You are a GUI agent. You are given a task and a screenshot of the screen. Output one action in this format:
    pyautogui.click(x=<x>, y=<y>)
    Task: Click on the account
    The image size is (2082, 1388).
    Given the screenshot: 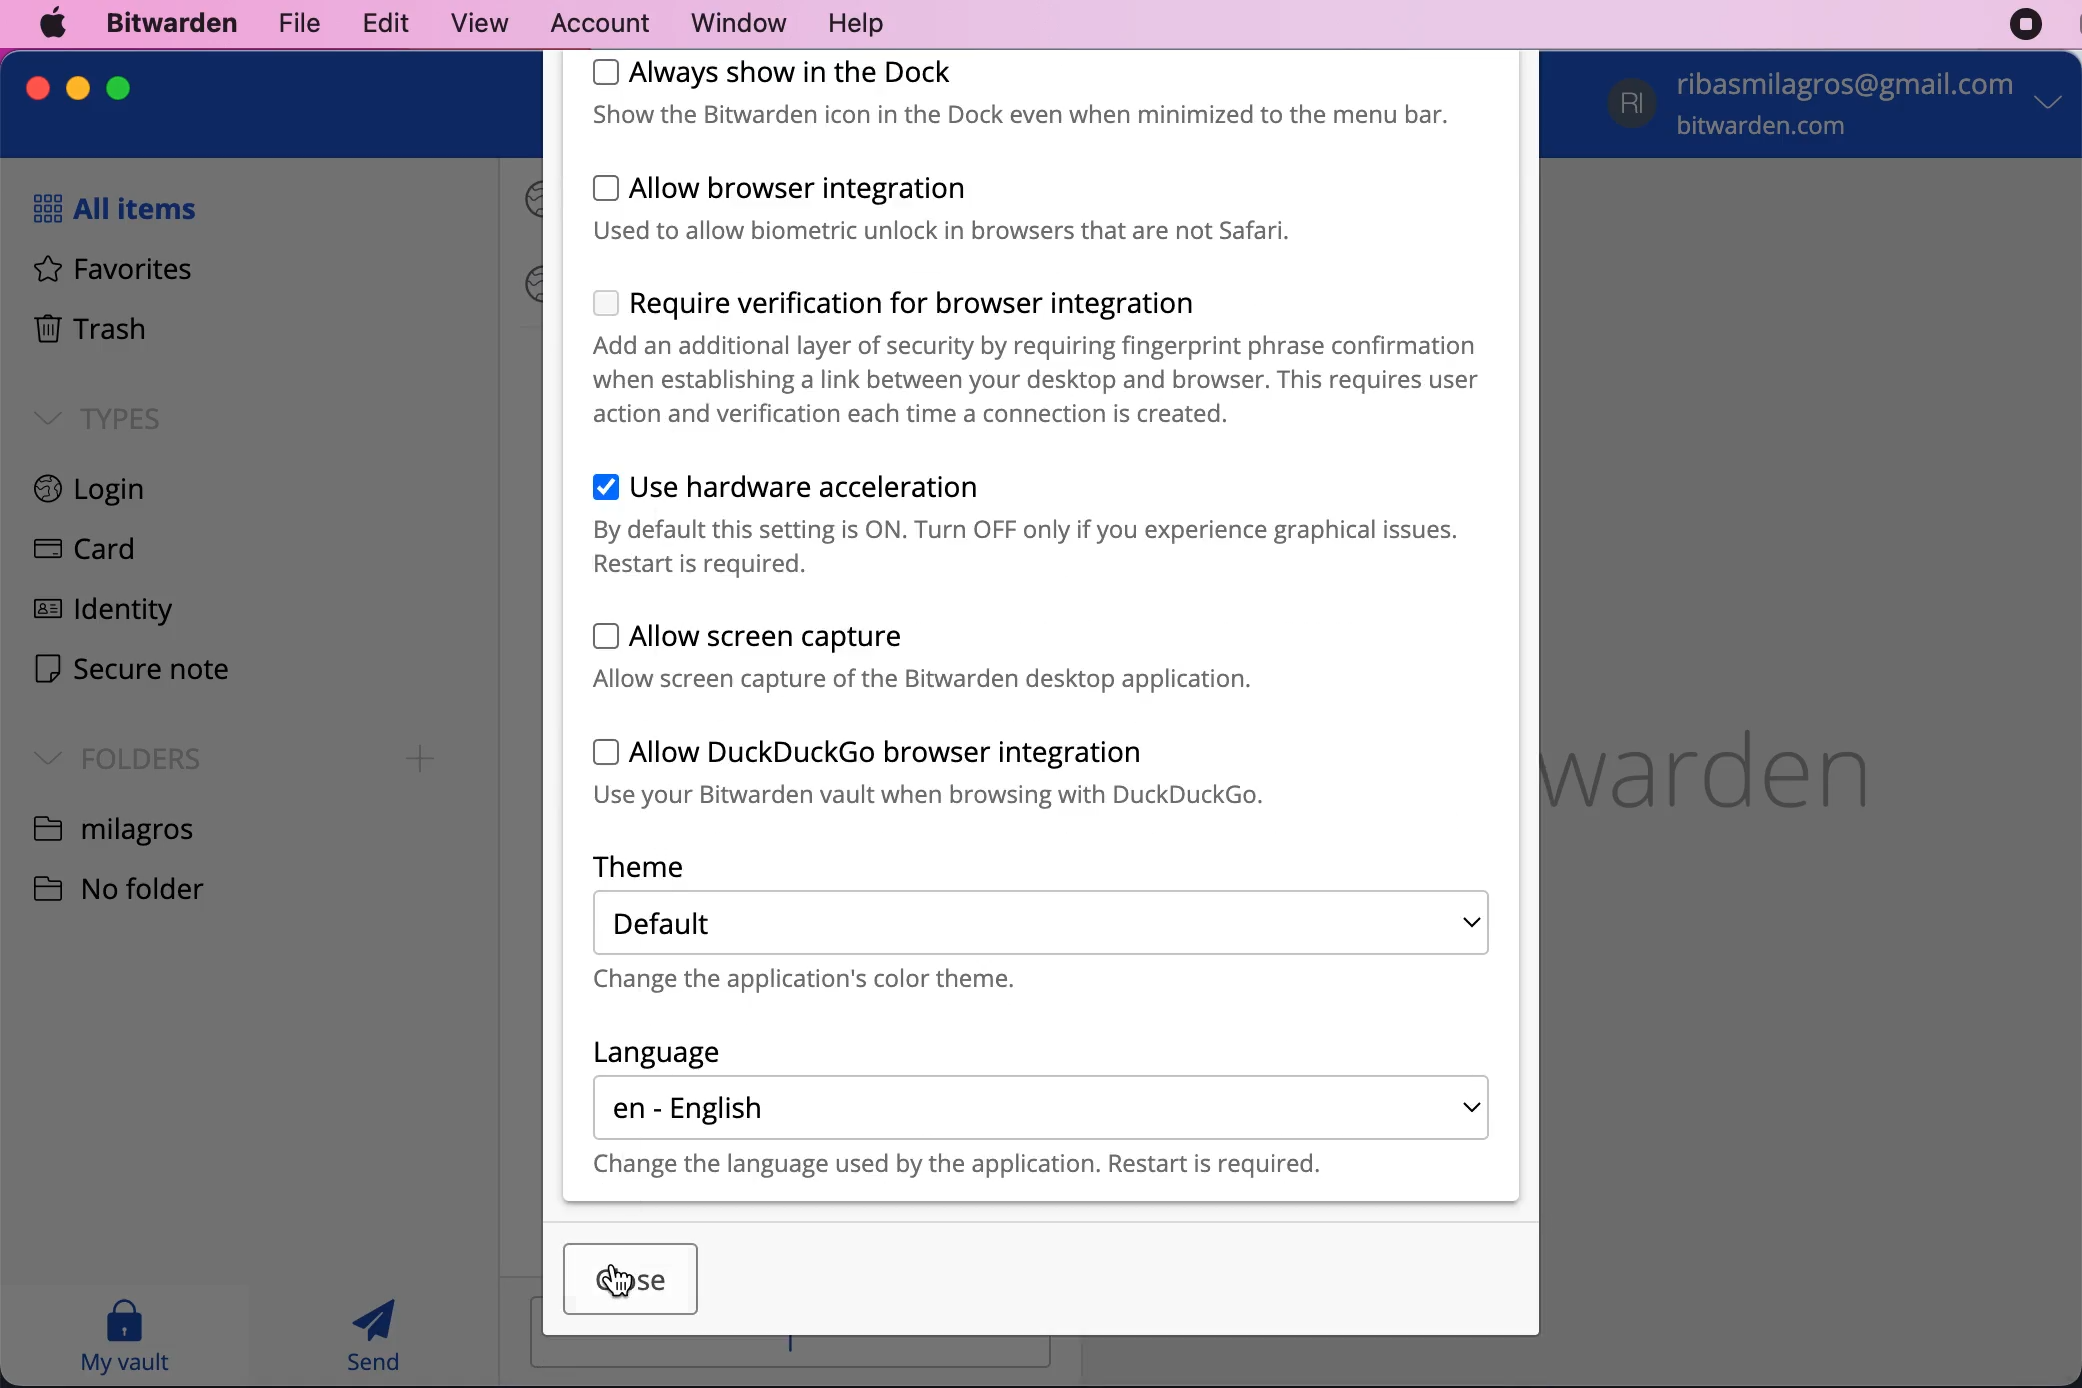 What is the action you would take?
    pyautogui.click(x=592, y=21)
    